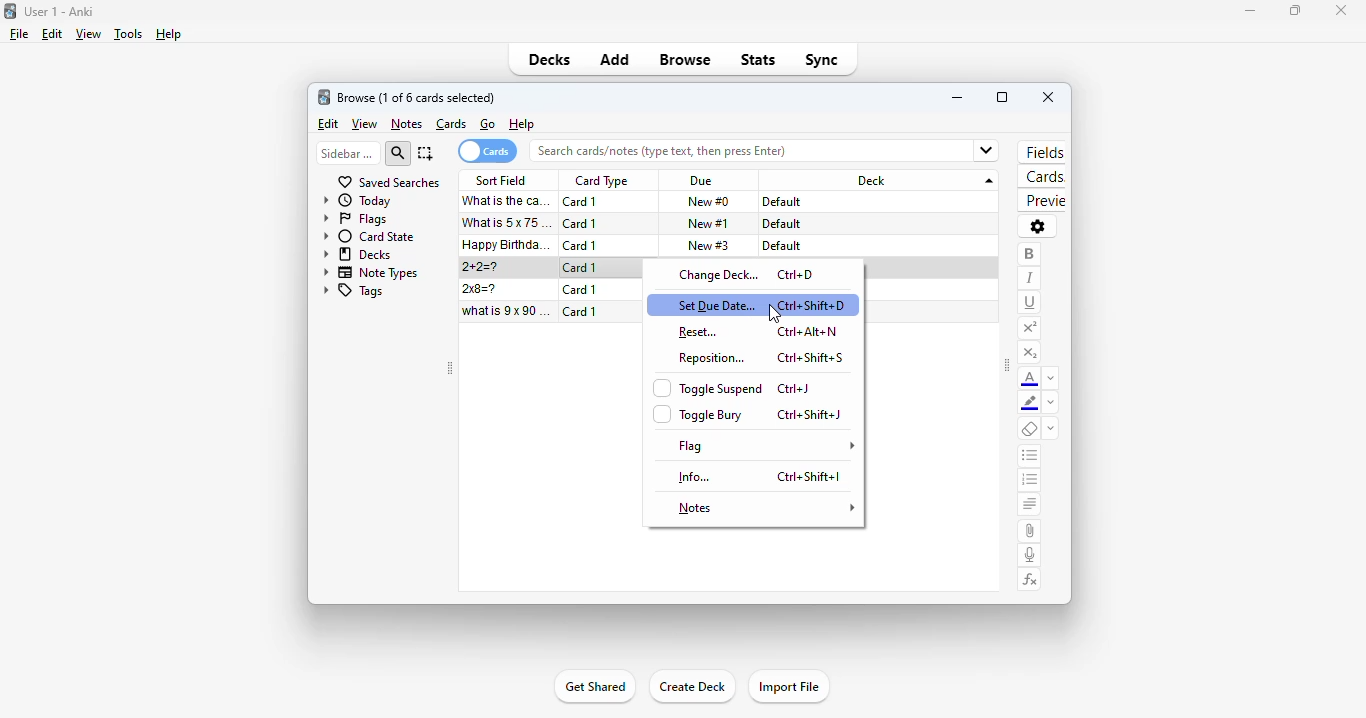  I want to click on notes, so click(406, 124).